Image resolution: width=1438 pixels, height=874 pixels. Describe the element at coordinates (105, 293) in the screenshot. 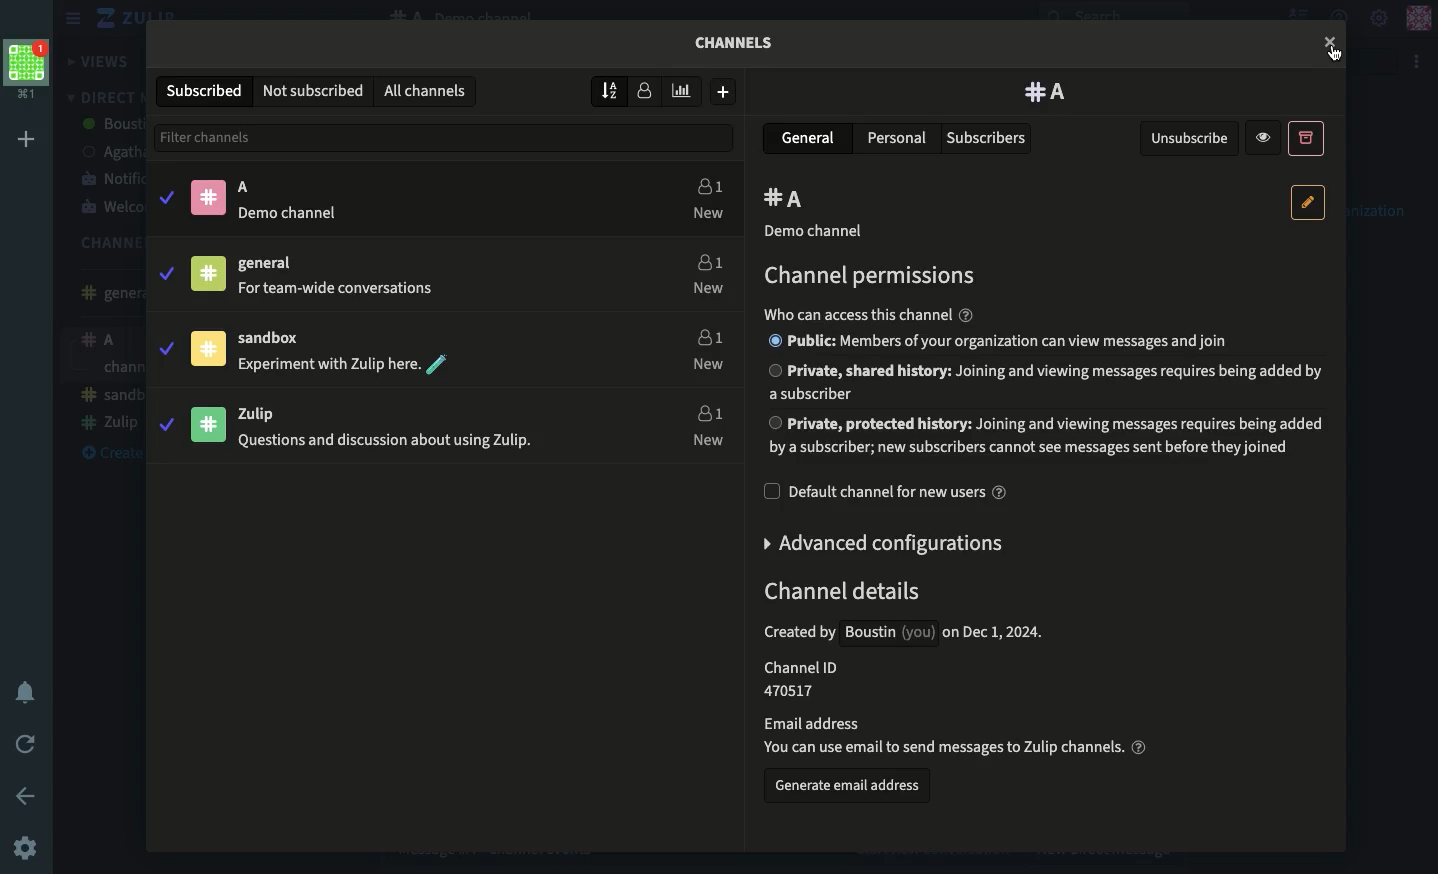

I see `General` at that location.